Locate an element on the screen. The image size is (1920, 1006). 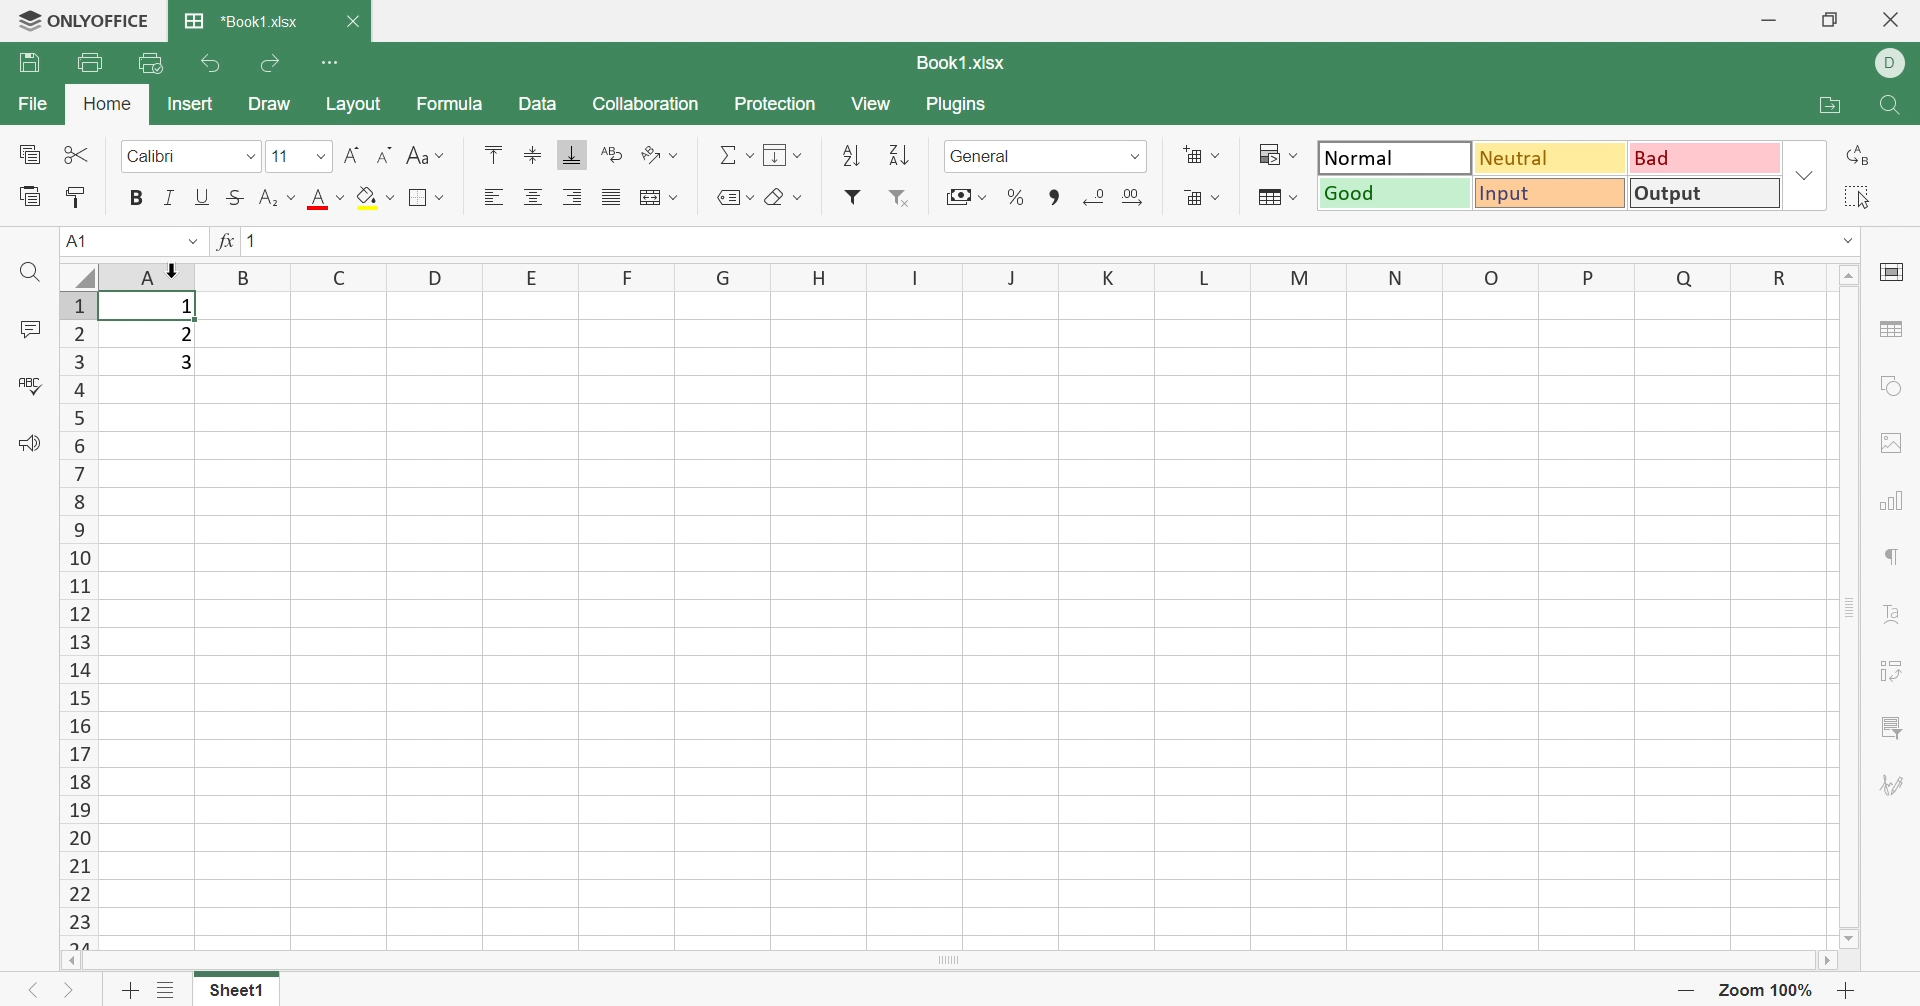
Save is located at coordinates (30, 62).